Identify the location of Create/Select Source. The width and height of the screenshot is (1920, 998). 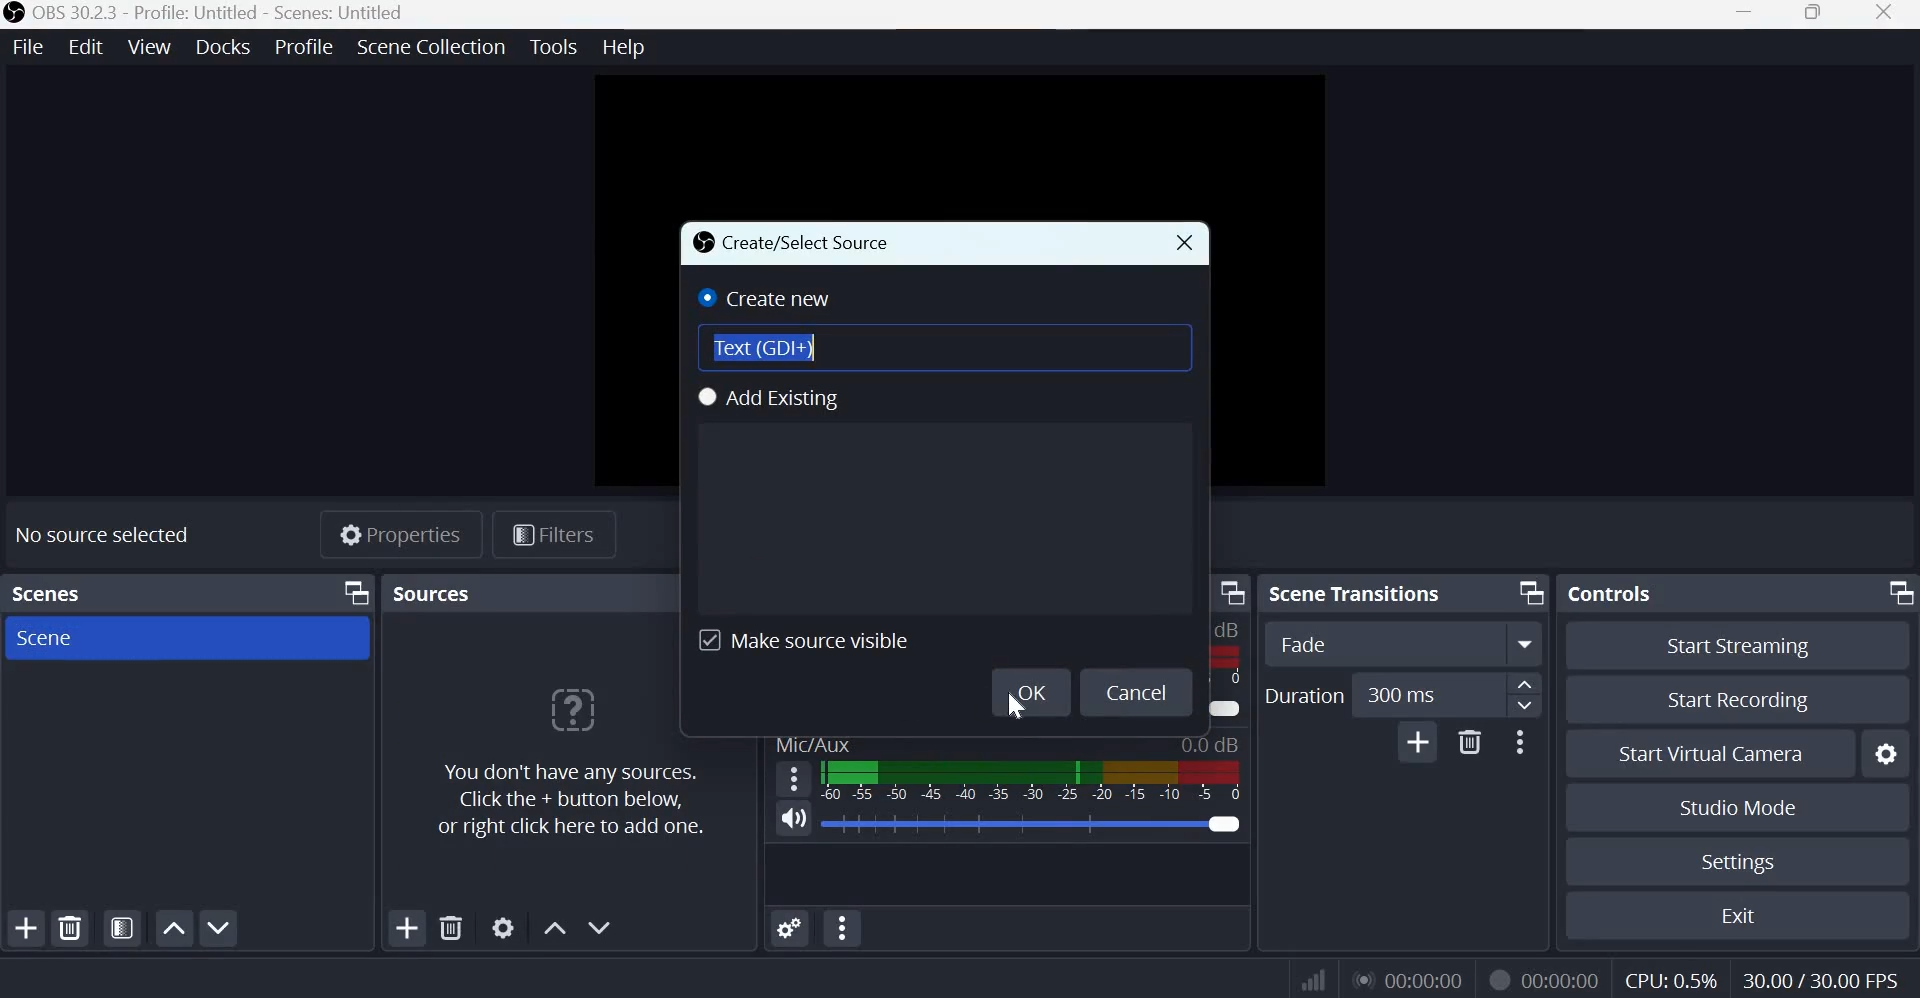
(791, 243).